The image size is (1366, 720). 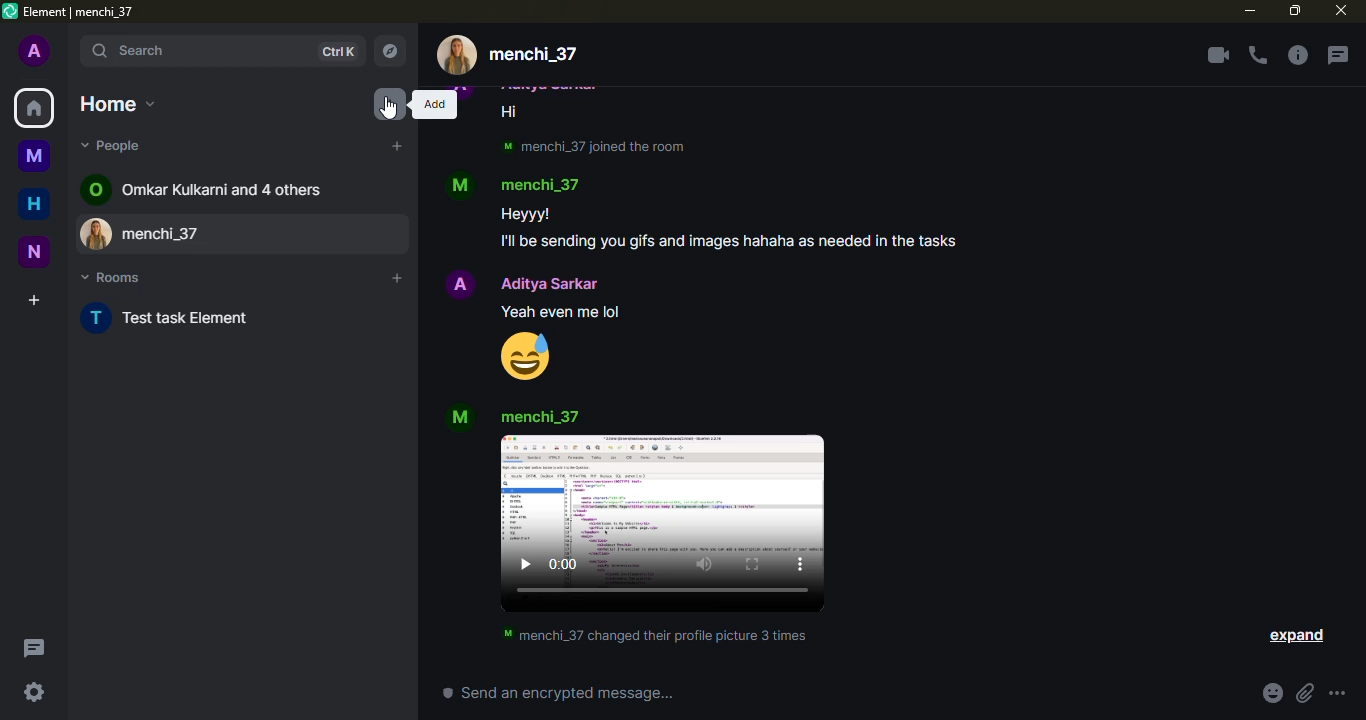 I want to click on ‘Omkar Kulkarni and 4 others, so click(x=222, y=189).